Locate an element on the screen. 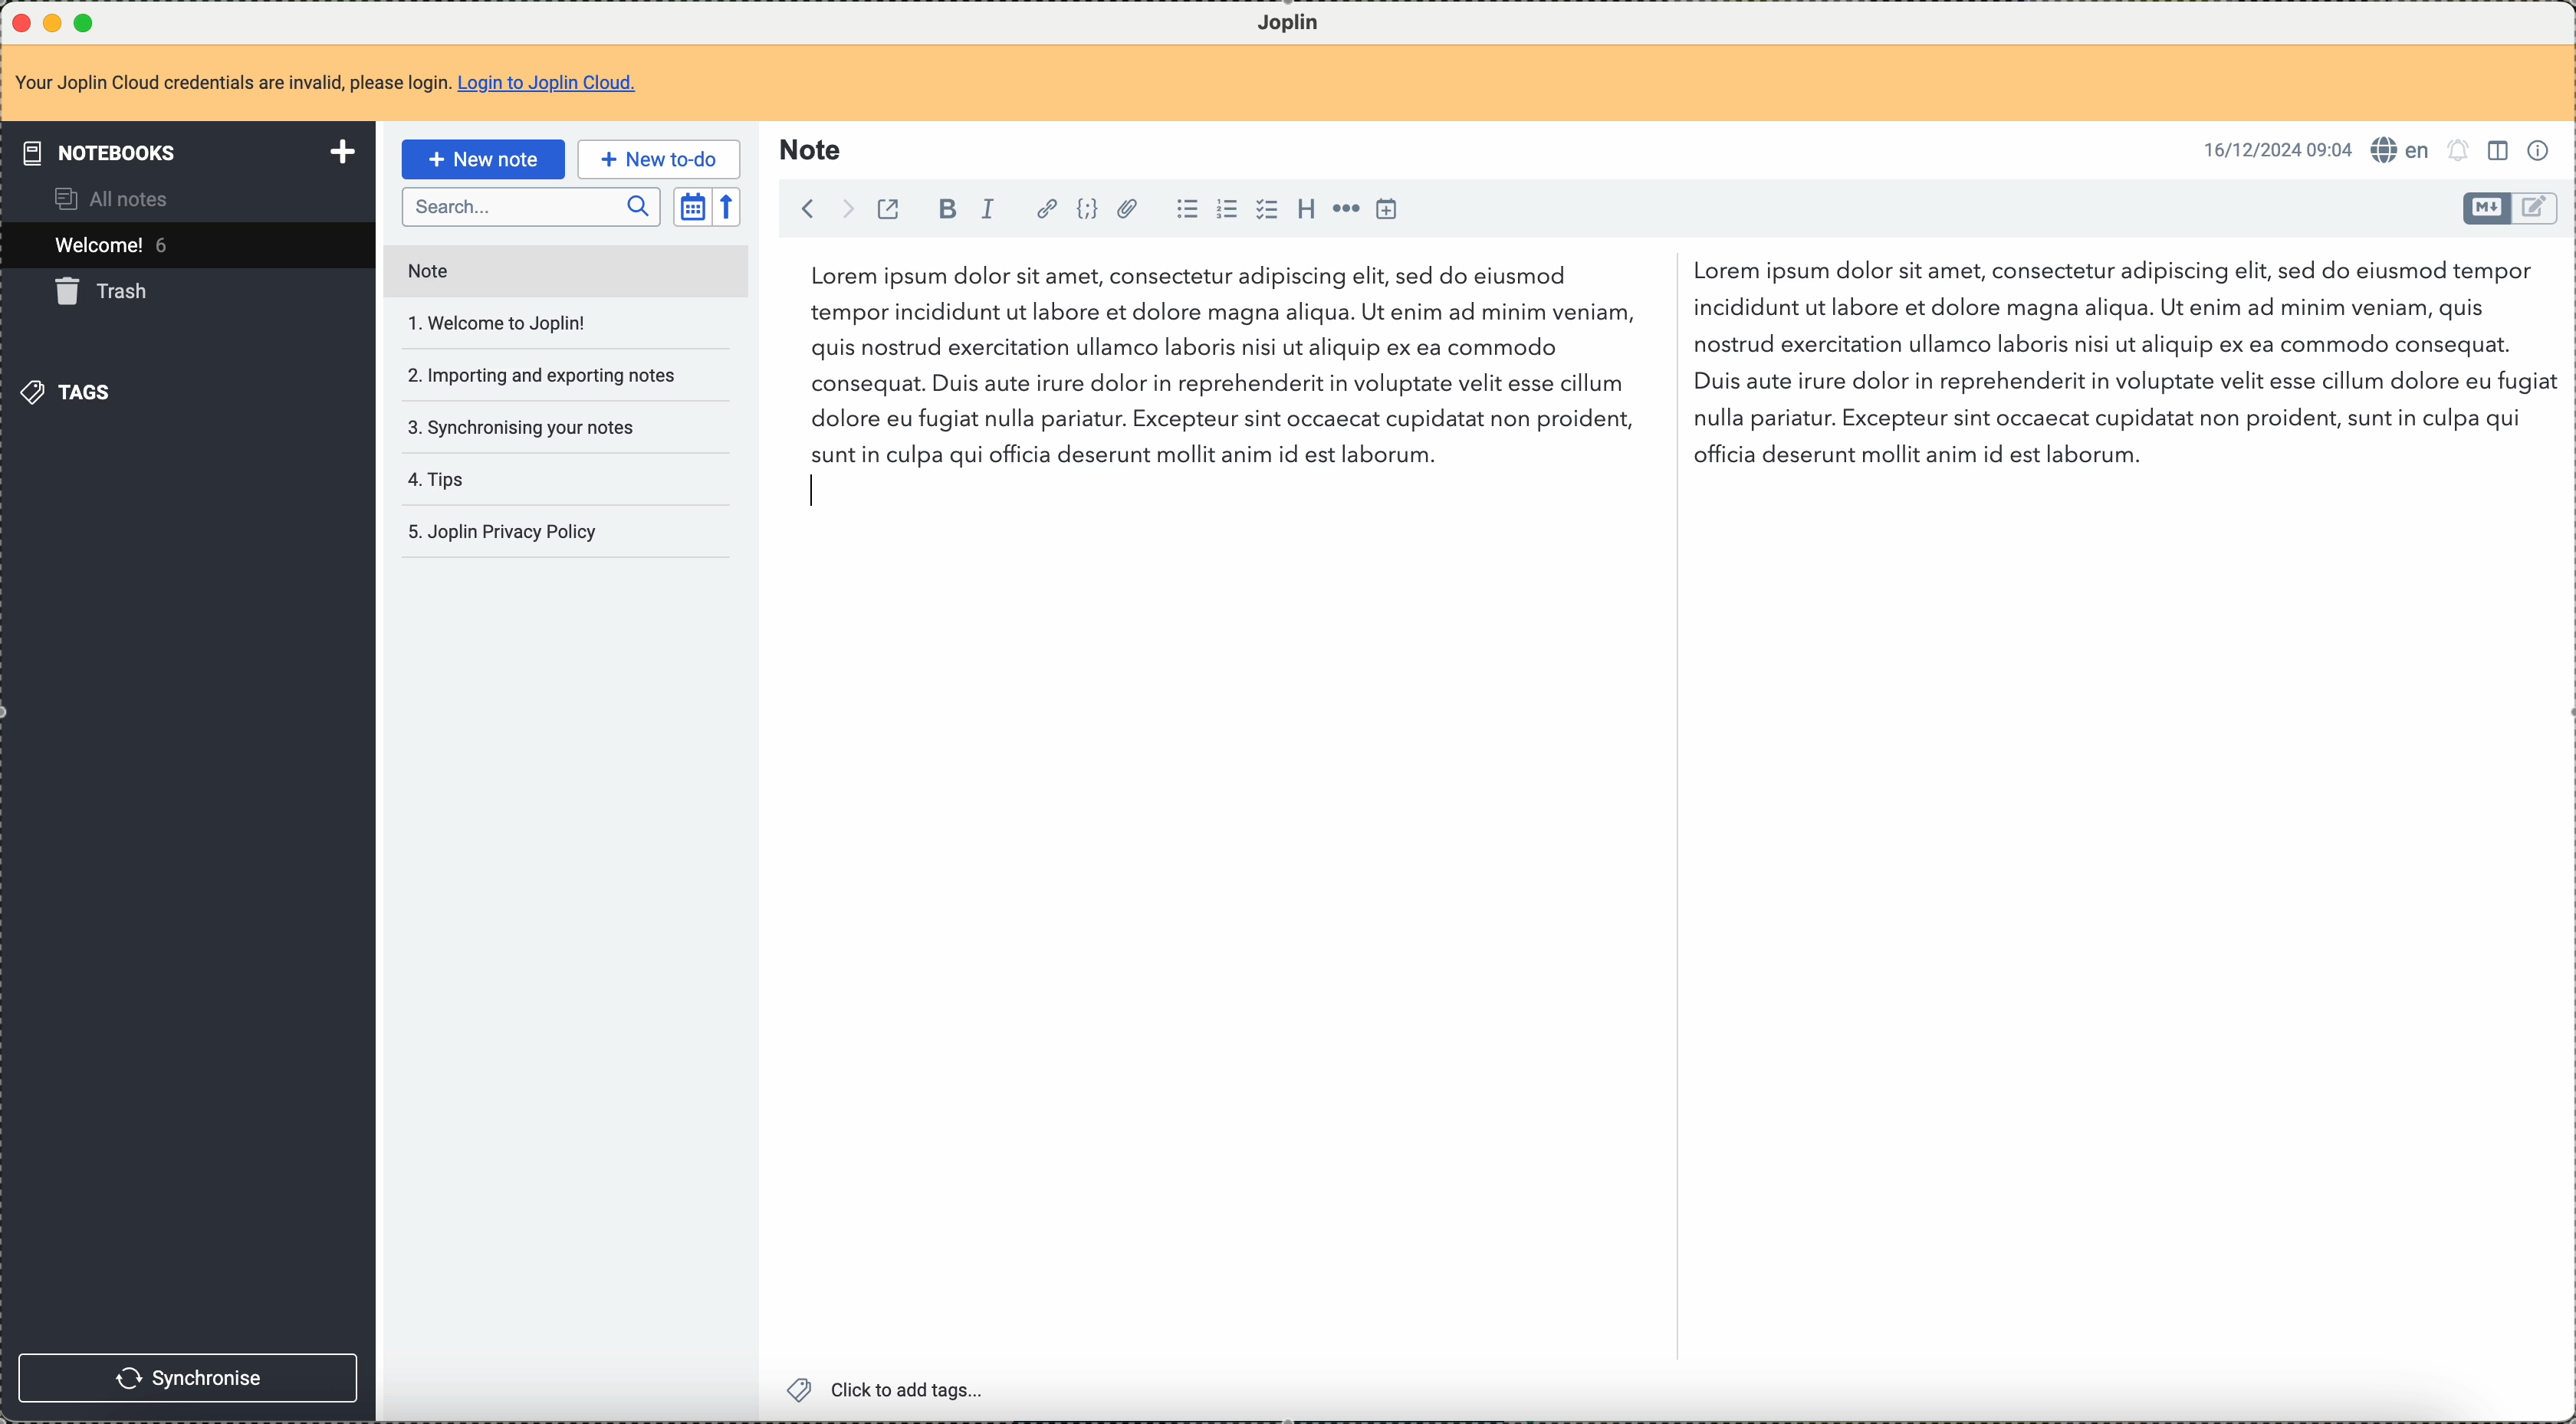 Image resolution: width=2576 pixels, height=1424 pixels. click to add tags is located at coordinates (885, 1391).